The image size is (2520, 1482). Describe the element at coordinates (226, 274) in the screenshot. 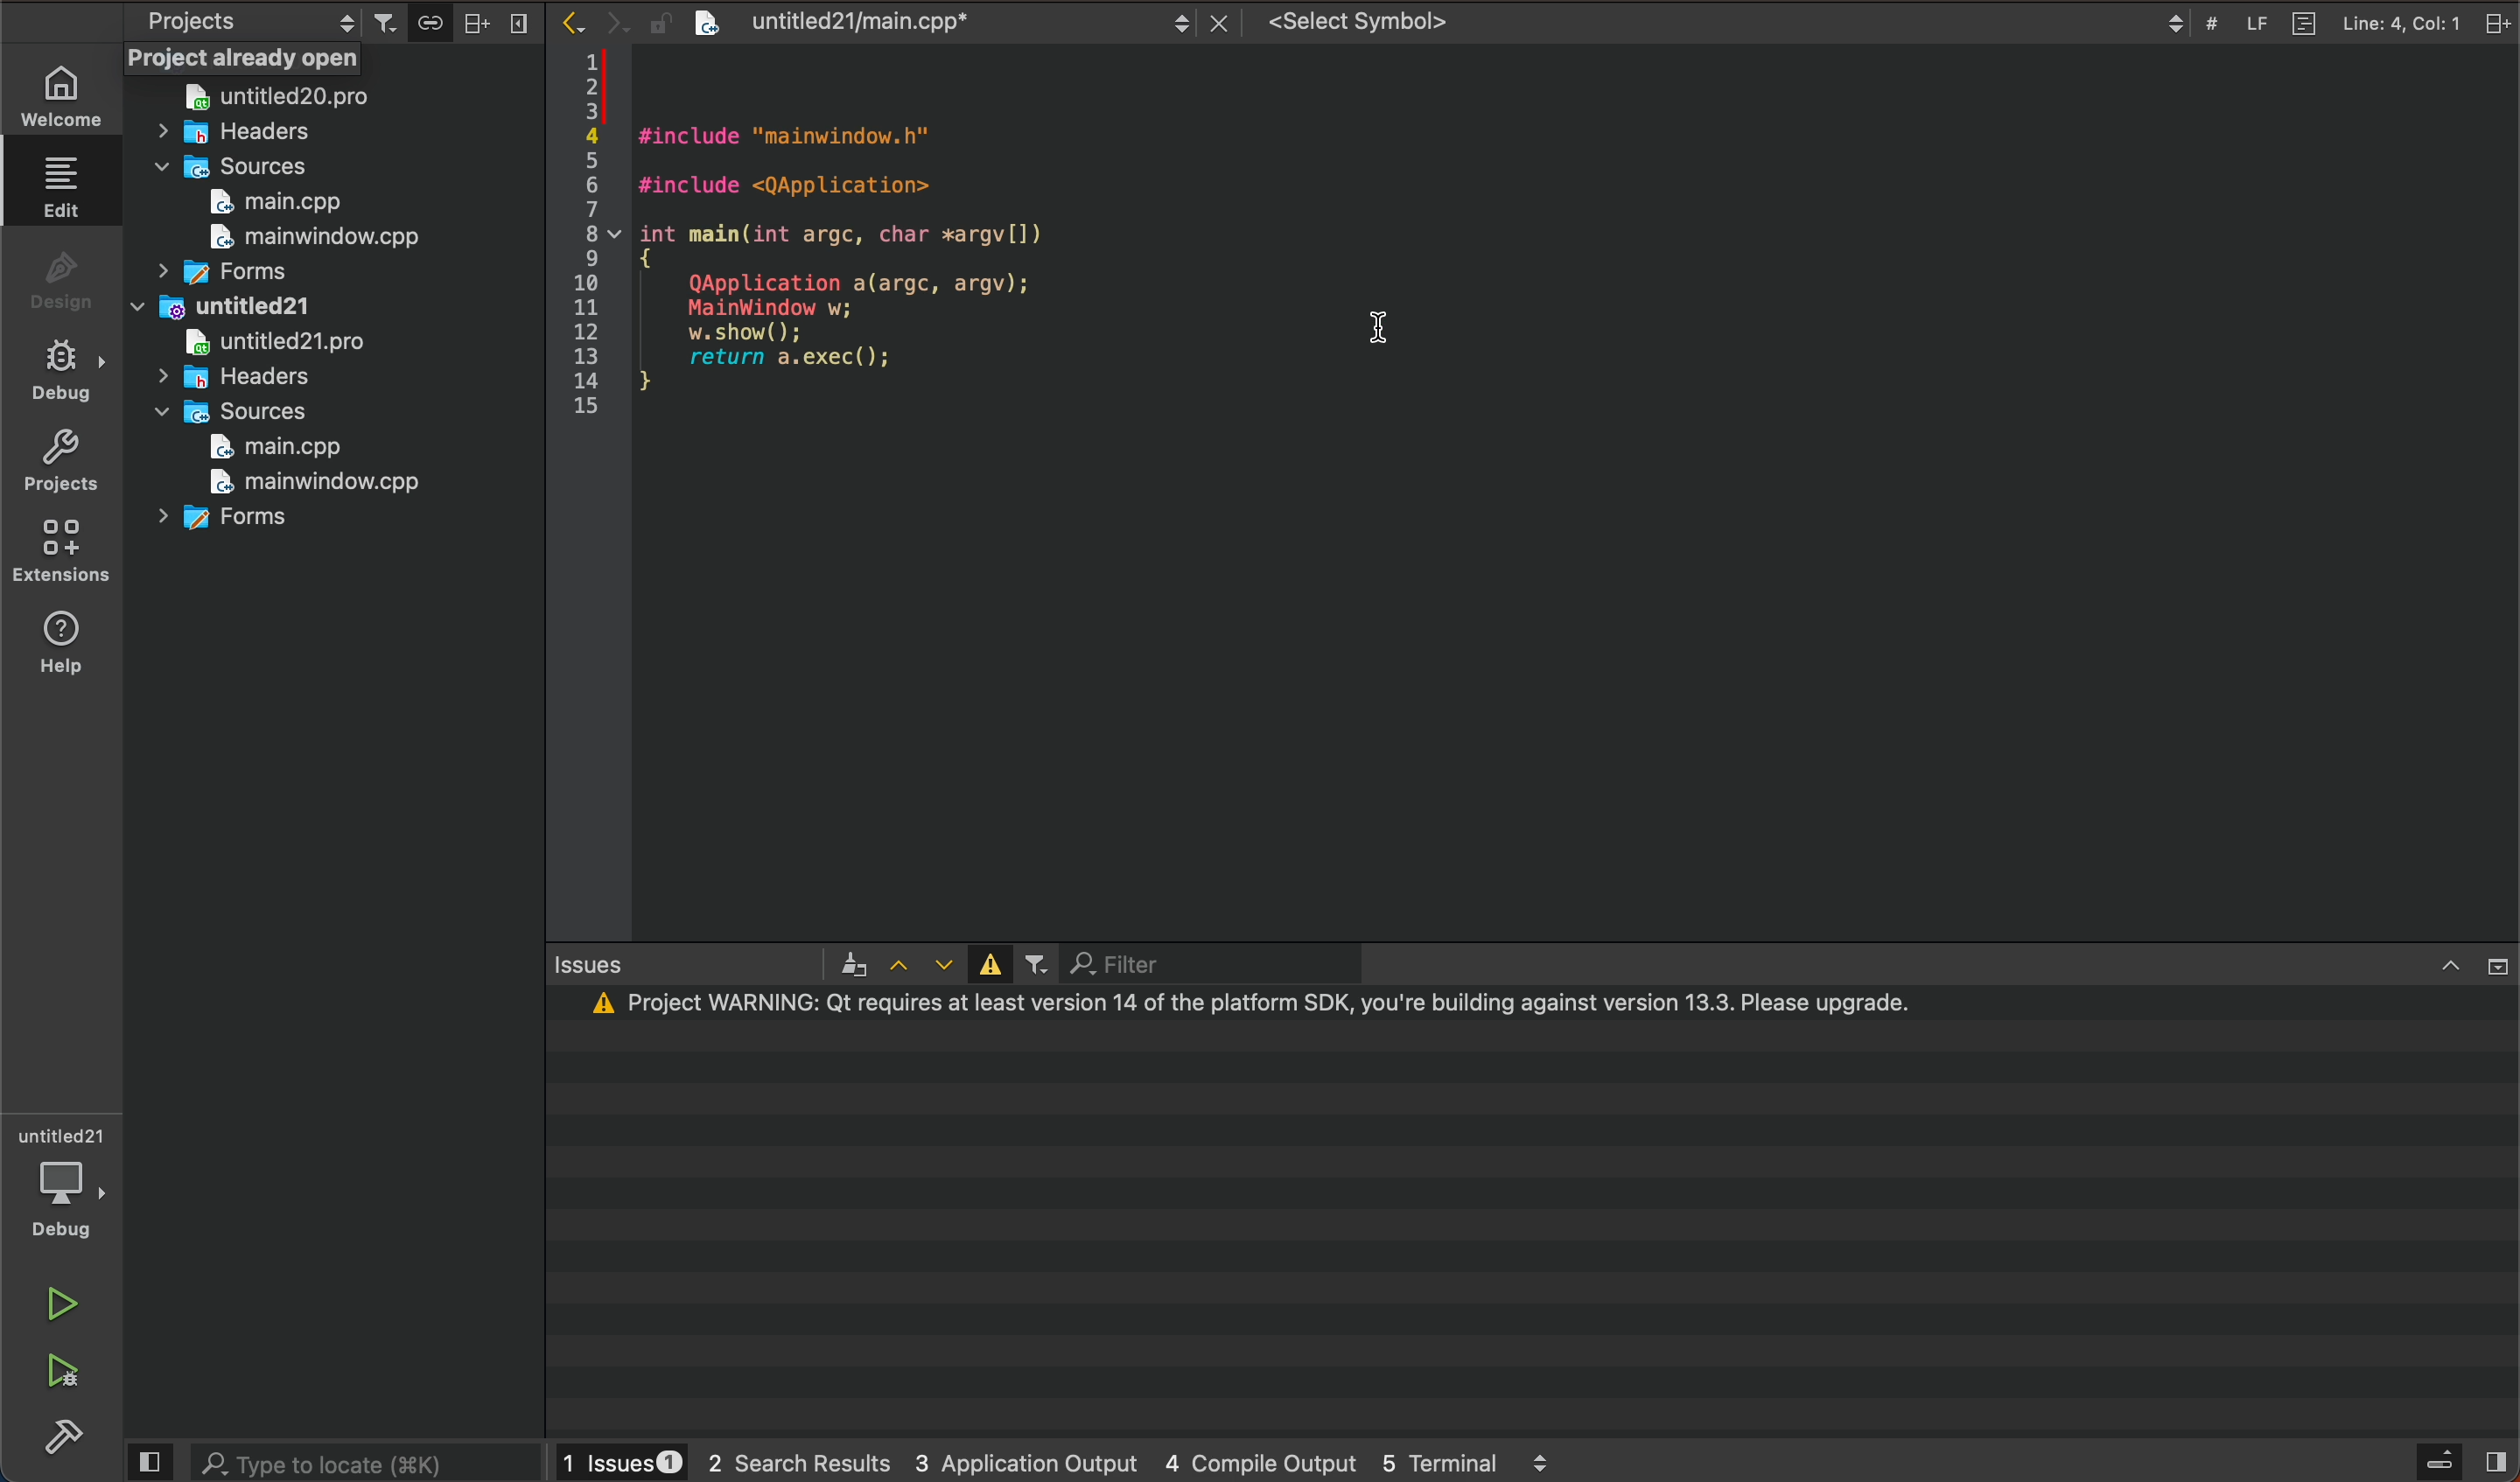

I see `forms` at that location.